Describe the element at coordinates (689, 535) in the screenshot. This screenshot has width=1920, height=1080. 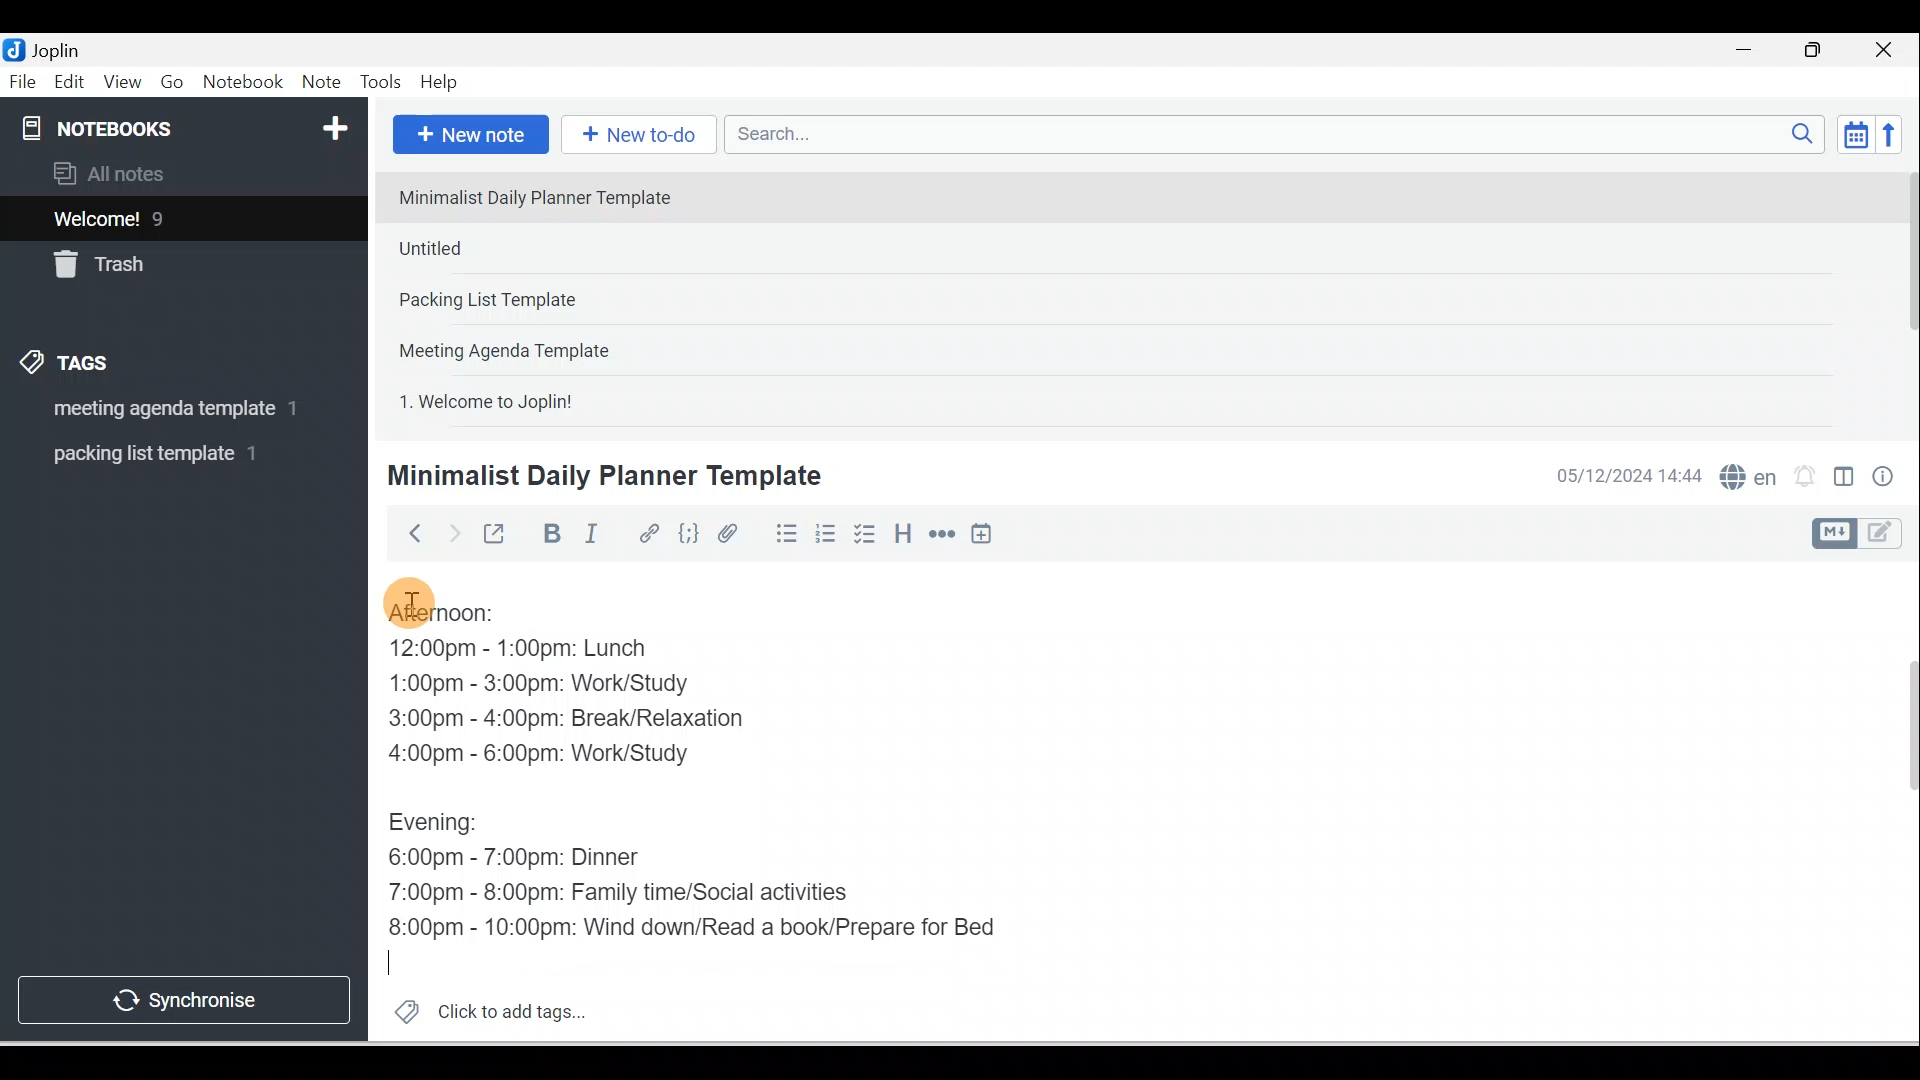
I see `Code` at that location.